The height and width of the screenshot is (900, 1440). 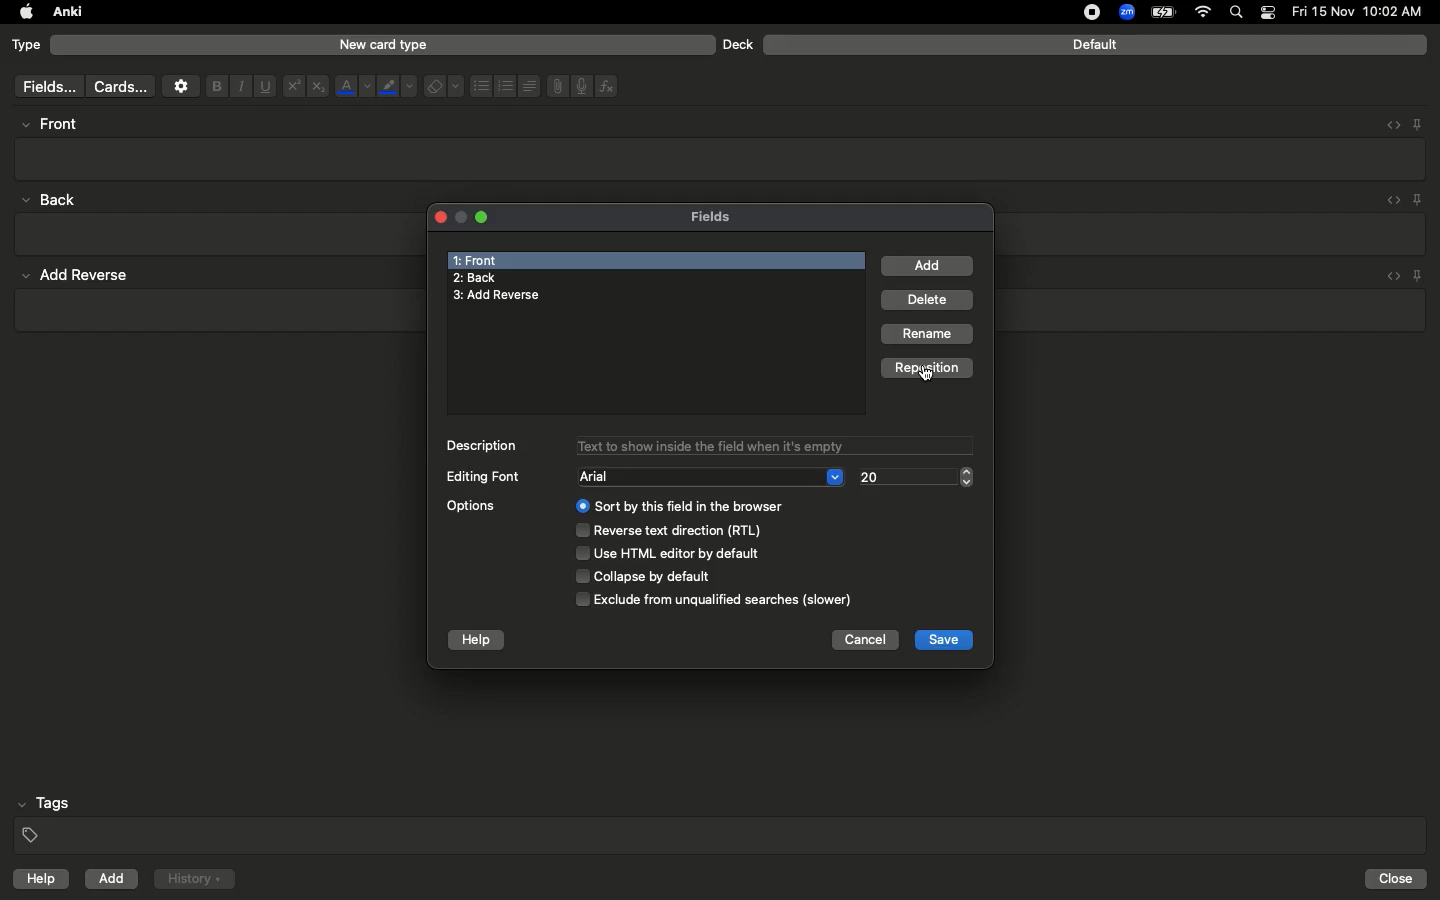 What do you see at coordinates (44, 87) in the screenshot?
I see `fields` at bounding box center [44, 87].